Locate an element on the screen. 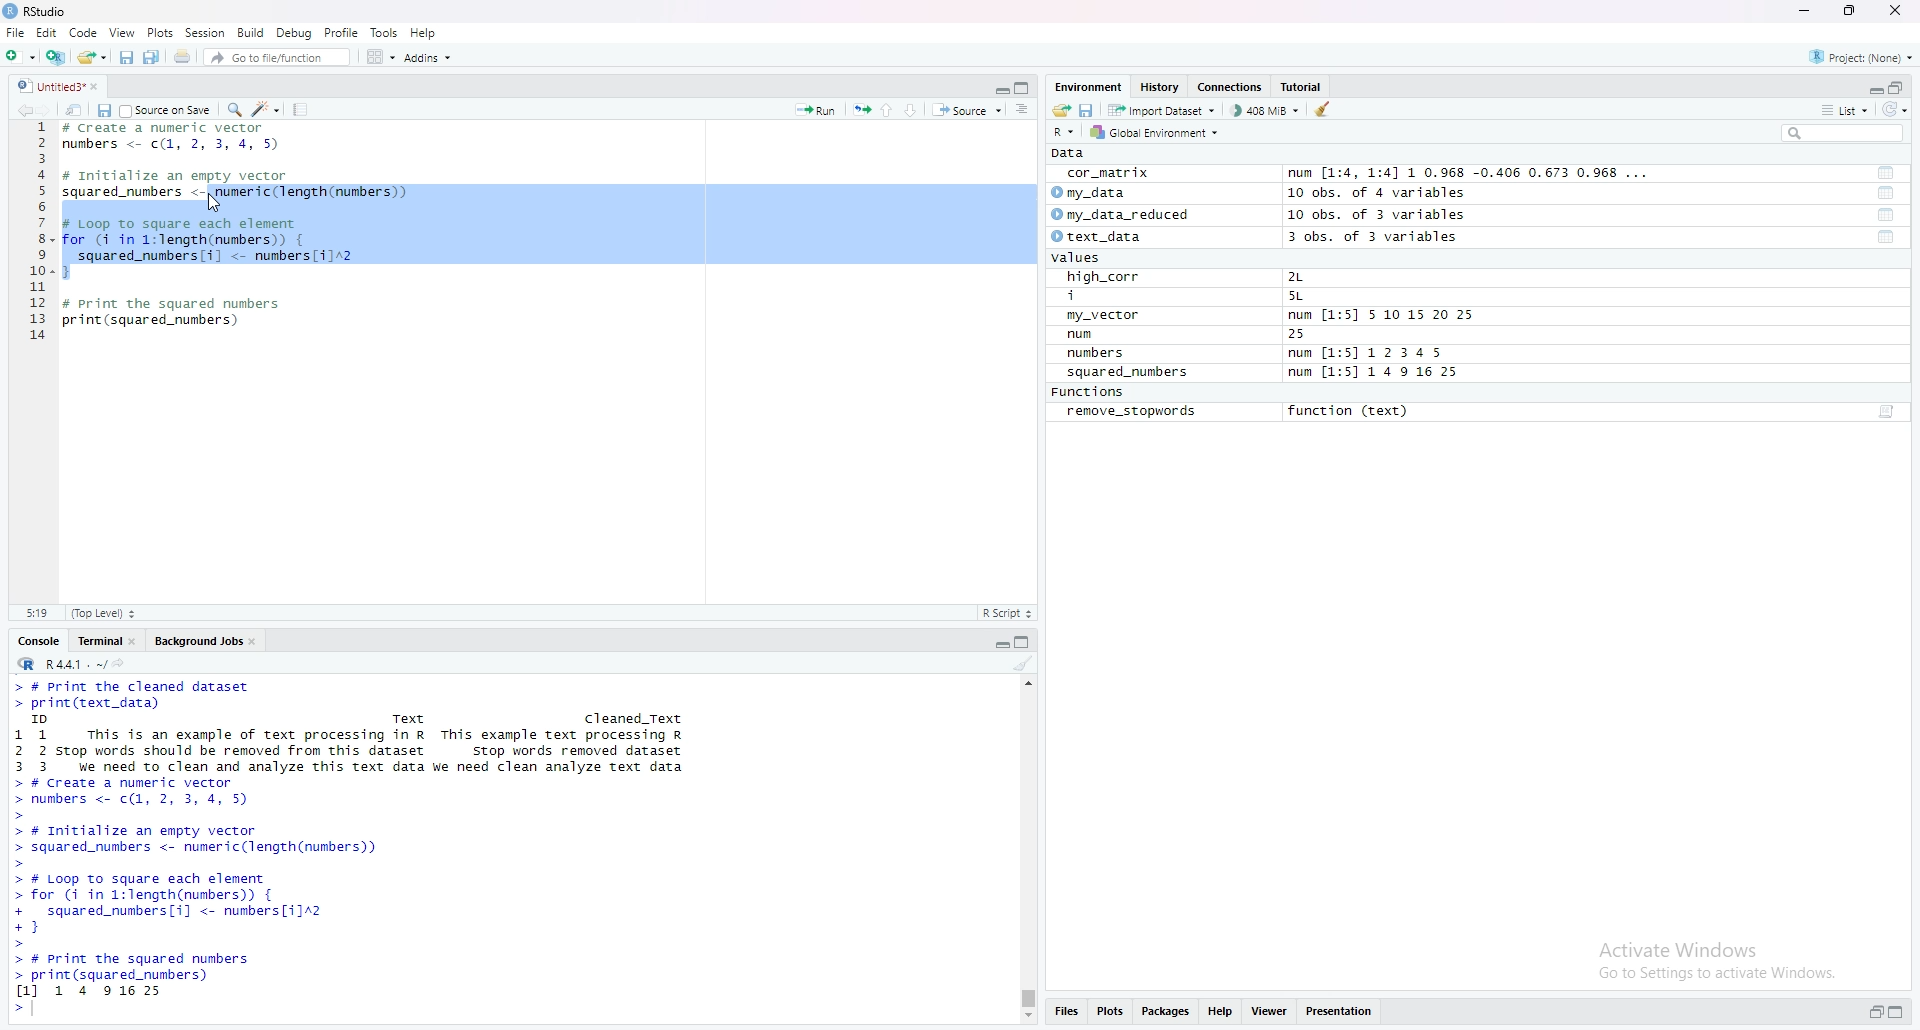 Image resolution: width=1920 pixels, height=1030 pixels. Edit is located at coordinates (46, 32).